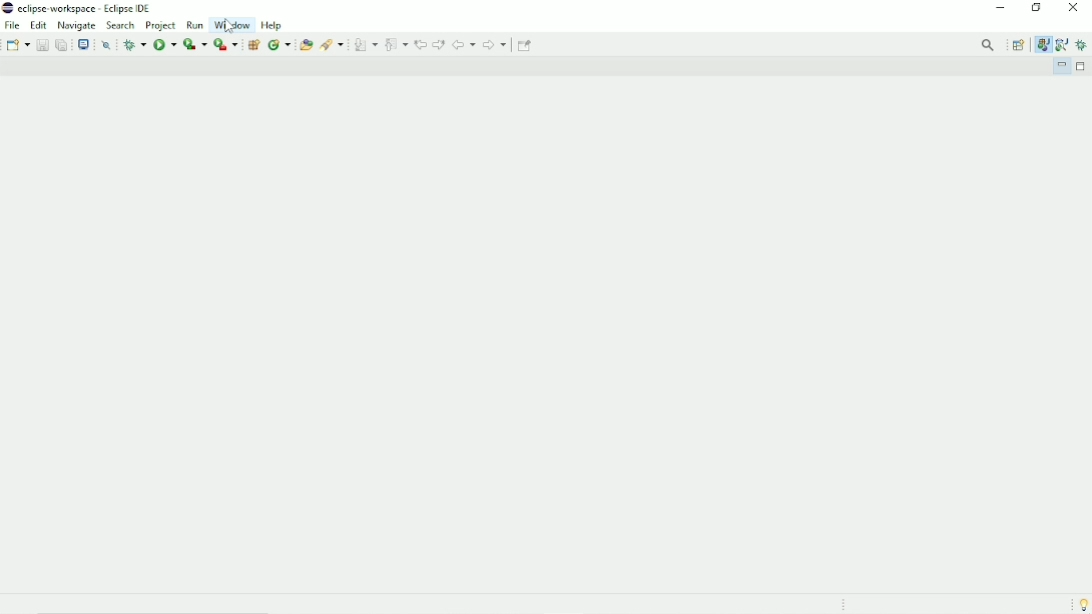 Image resolution: width=1092 pixels, height=614 pixels. Describe the element at coordinates (464, 45) in the screenshot. I see `Back` at that location.